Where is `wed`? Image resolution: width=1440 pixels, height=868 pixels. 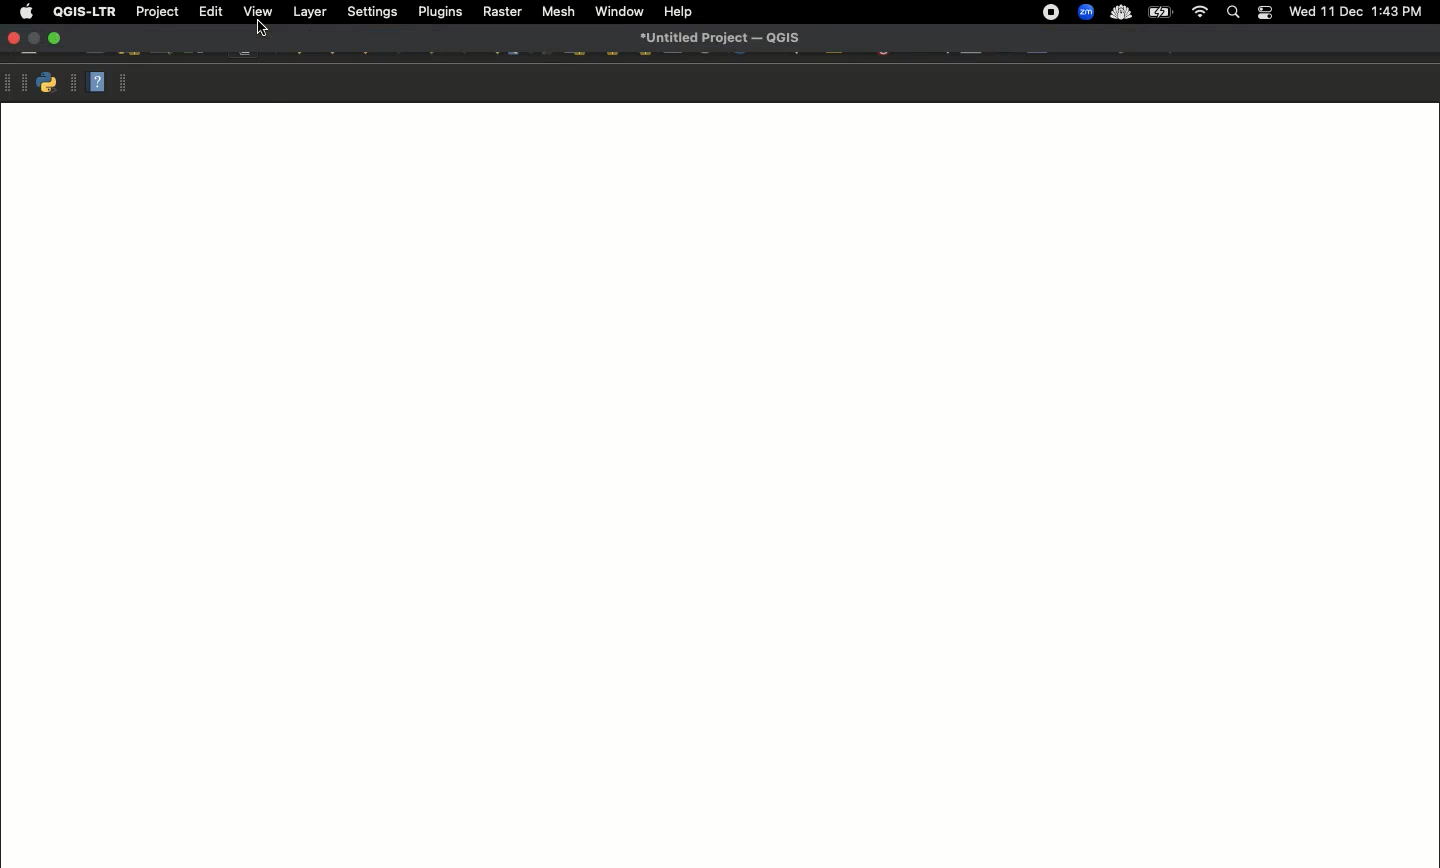 wed is located at coordinates (1300, 13).